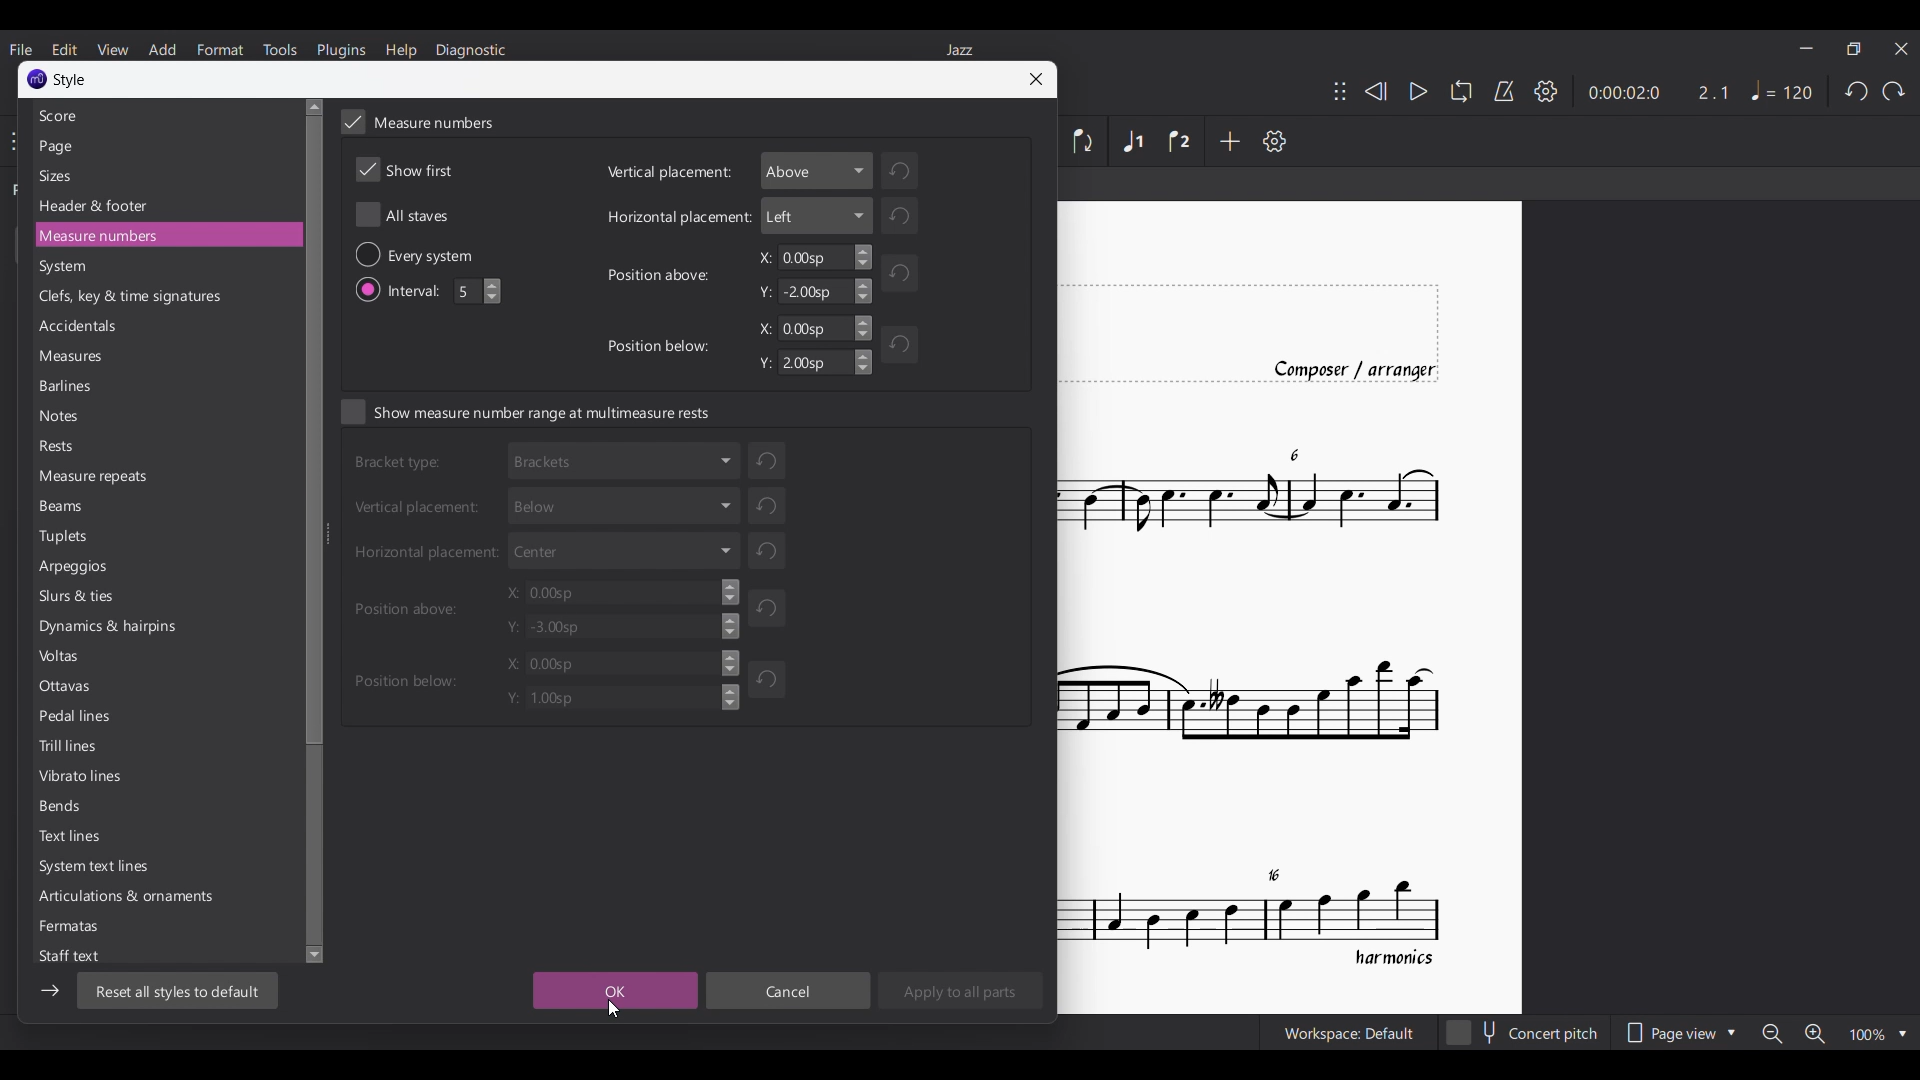 The image size is (1920, 1080). Describe the element at coordinates (1834, 1033) in the screenshot. I see `Zoom options` at that location.